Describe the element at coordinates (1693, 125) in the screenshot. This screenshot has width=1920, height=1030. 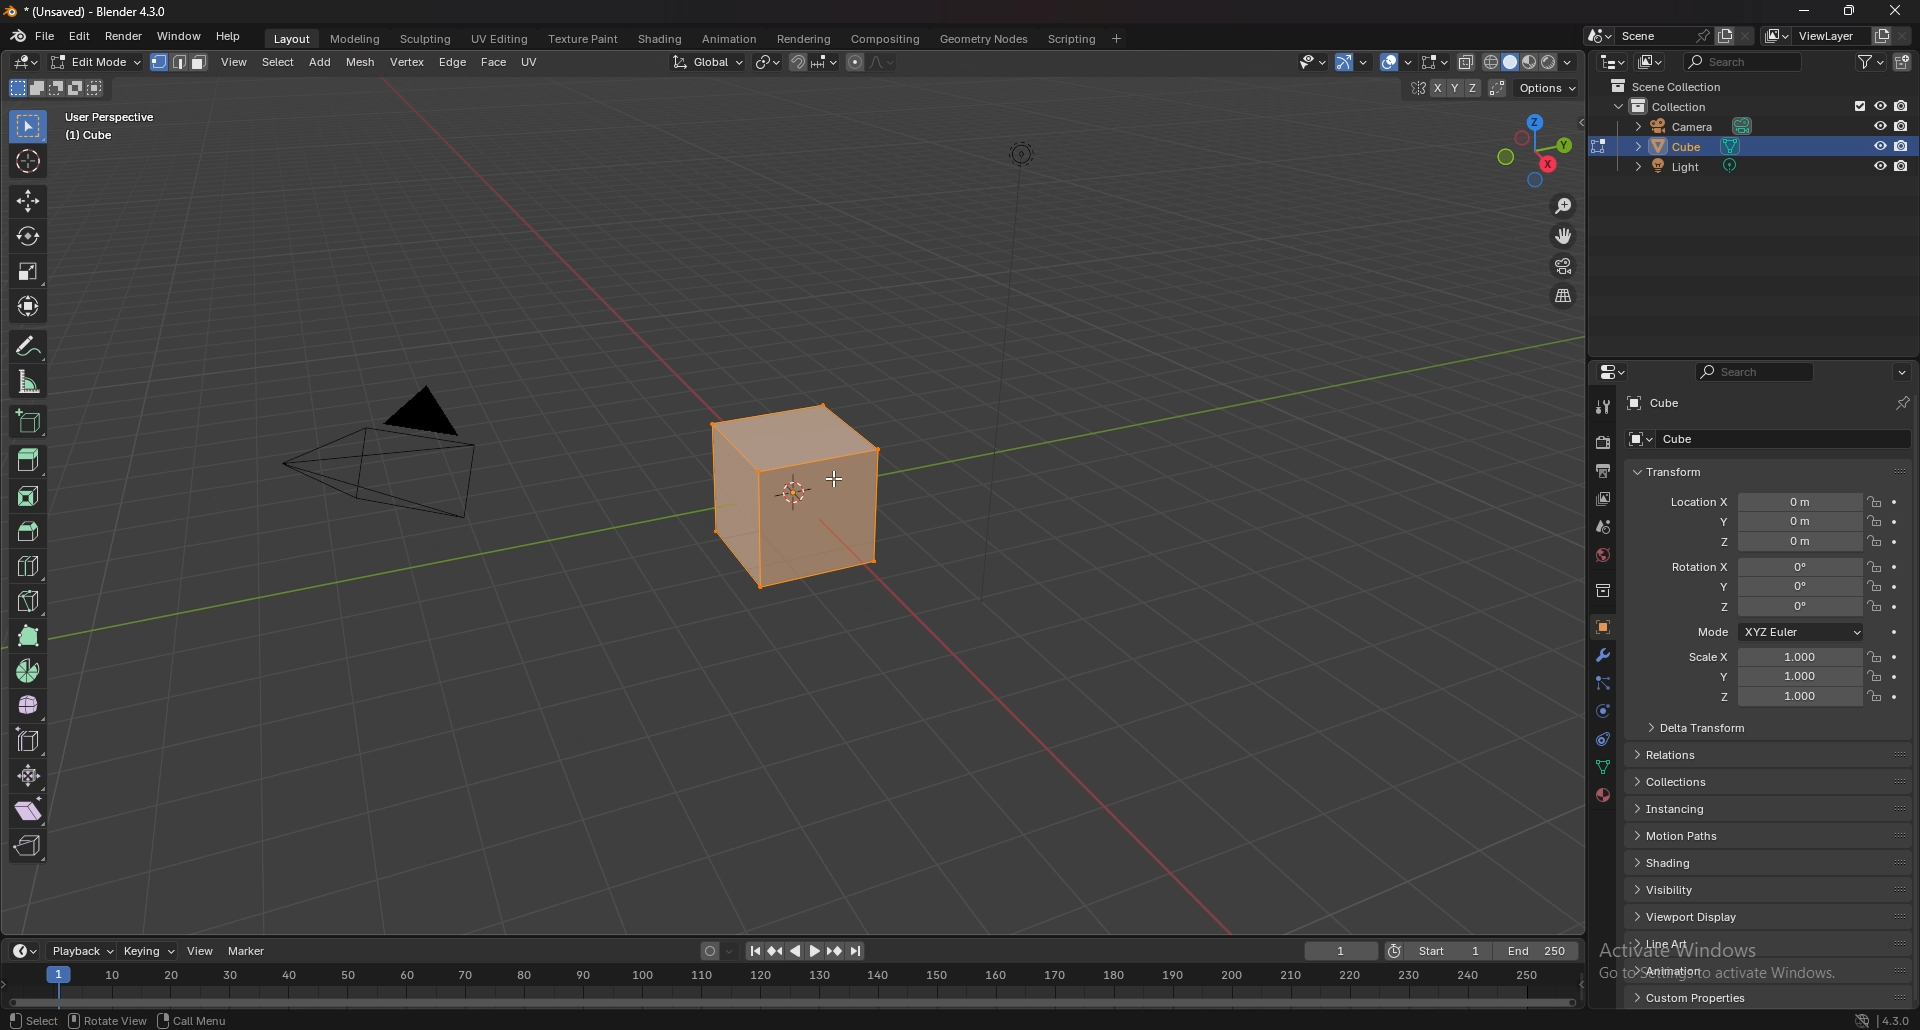
I see `camera` at that location.